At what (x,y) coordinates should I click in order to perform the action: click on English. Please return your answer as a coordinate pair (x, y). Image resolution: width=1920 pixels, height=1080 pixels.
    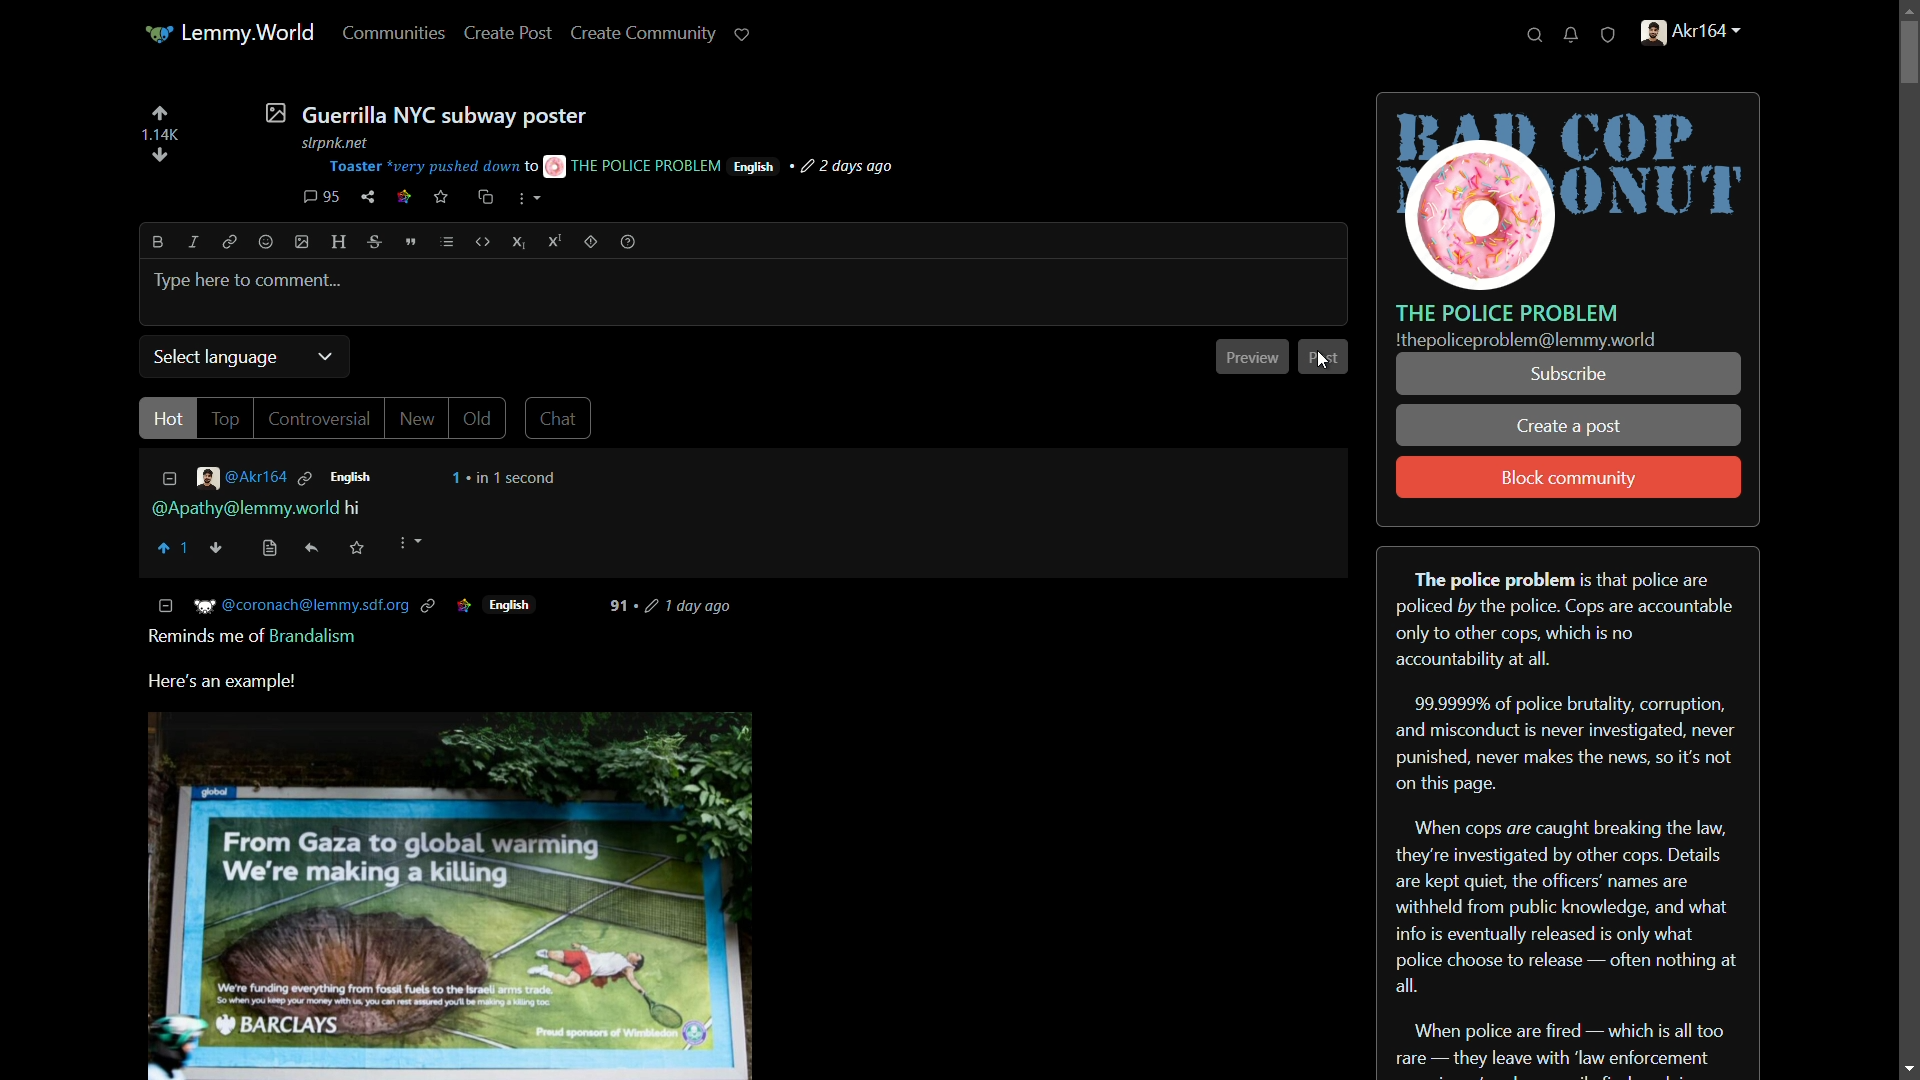
    Looking at the image, I should click on (512, 606).